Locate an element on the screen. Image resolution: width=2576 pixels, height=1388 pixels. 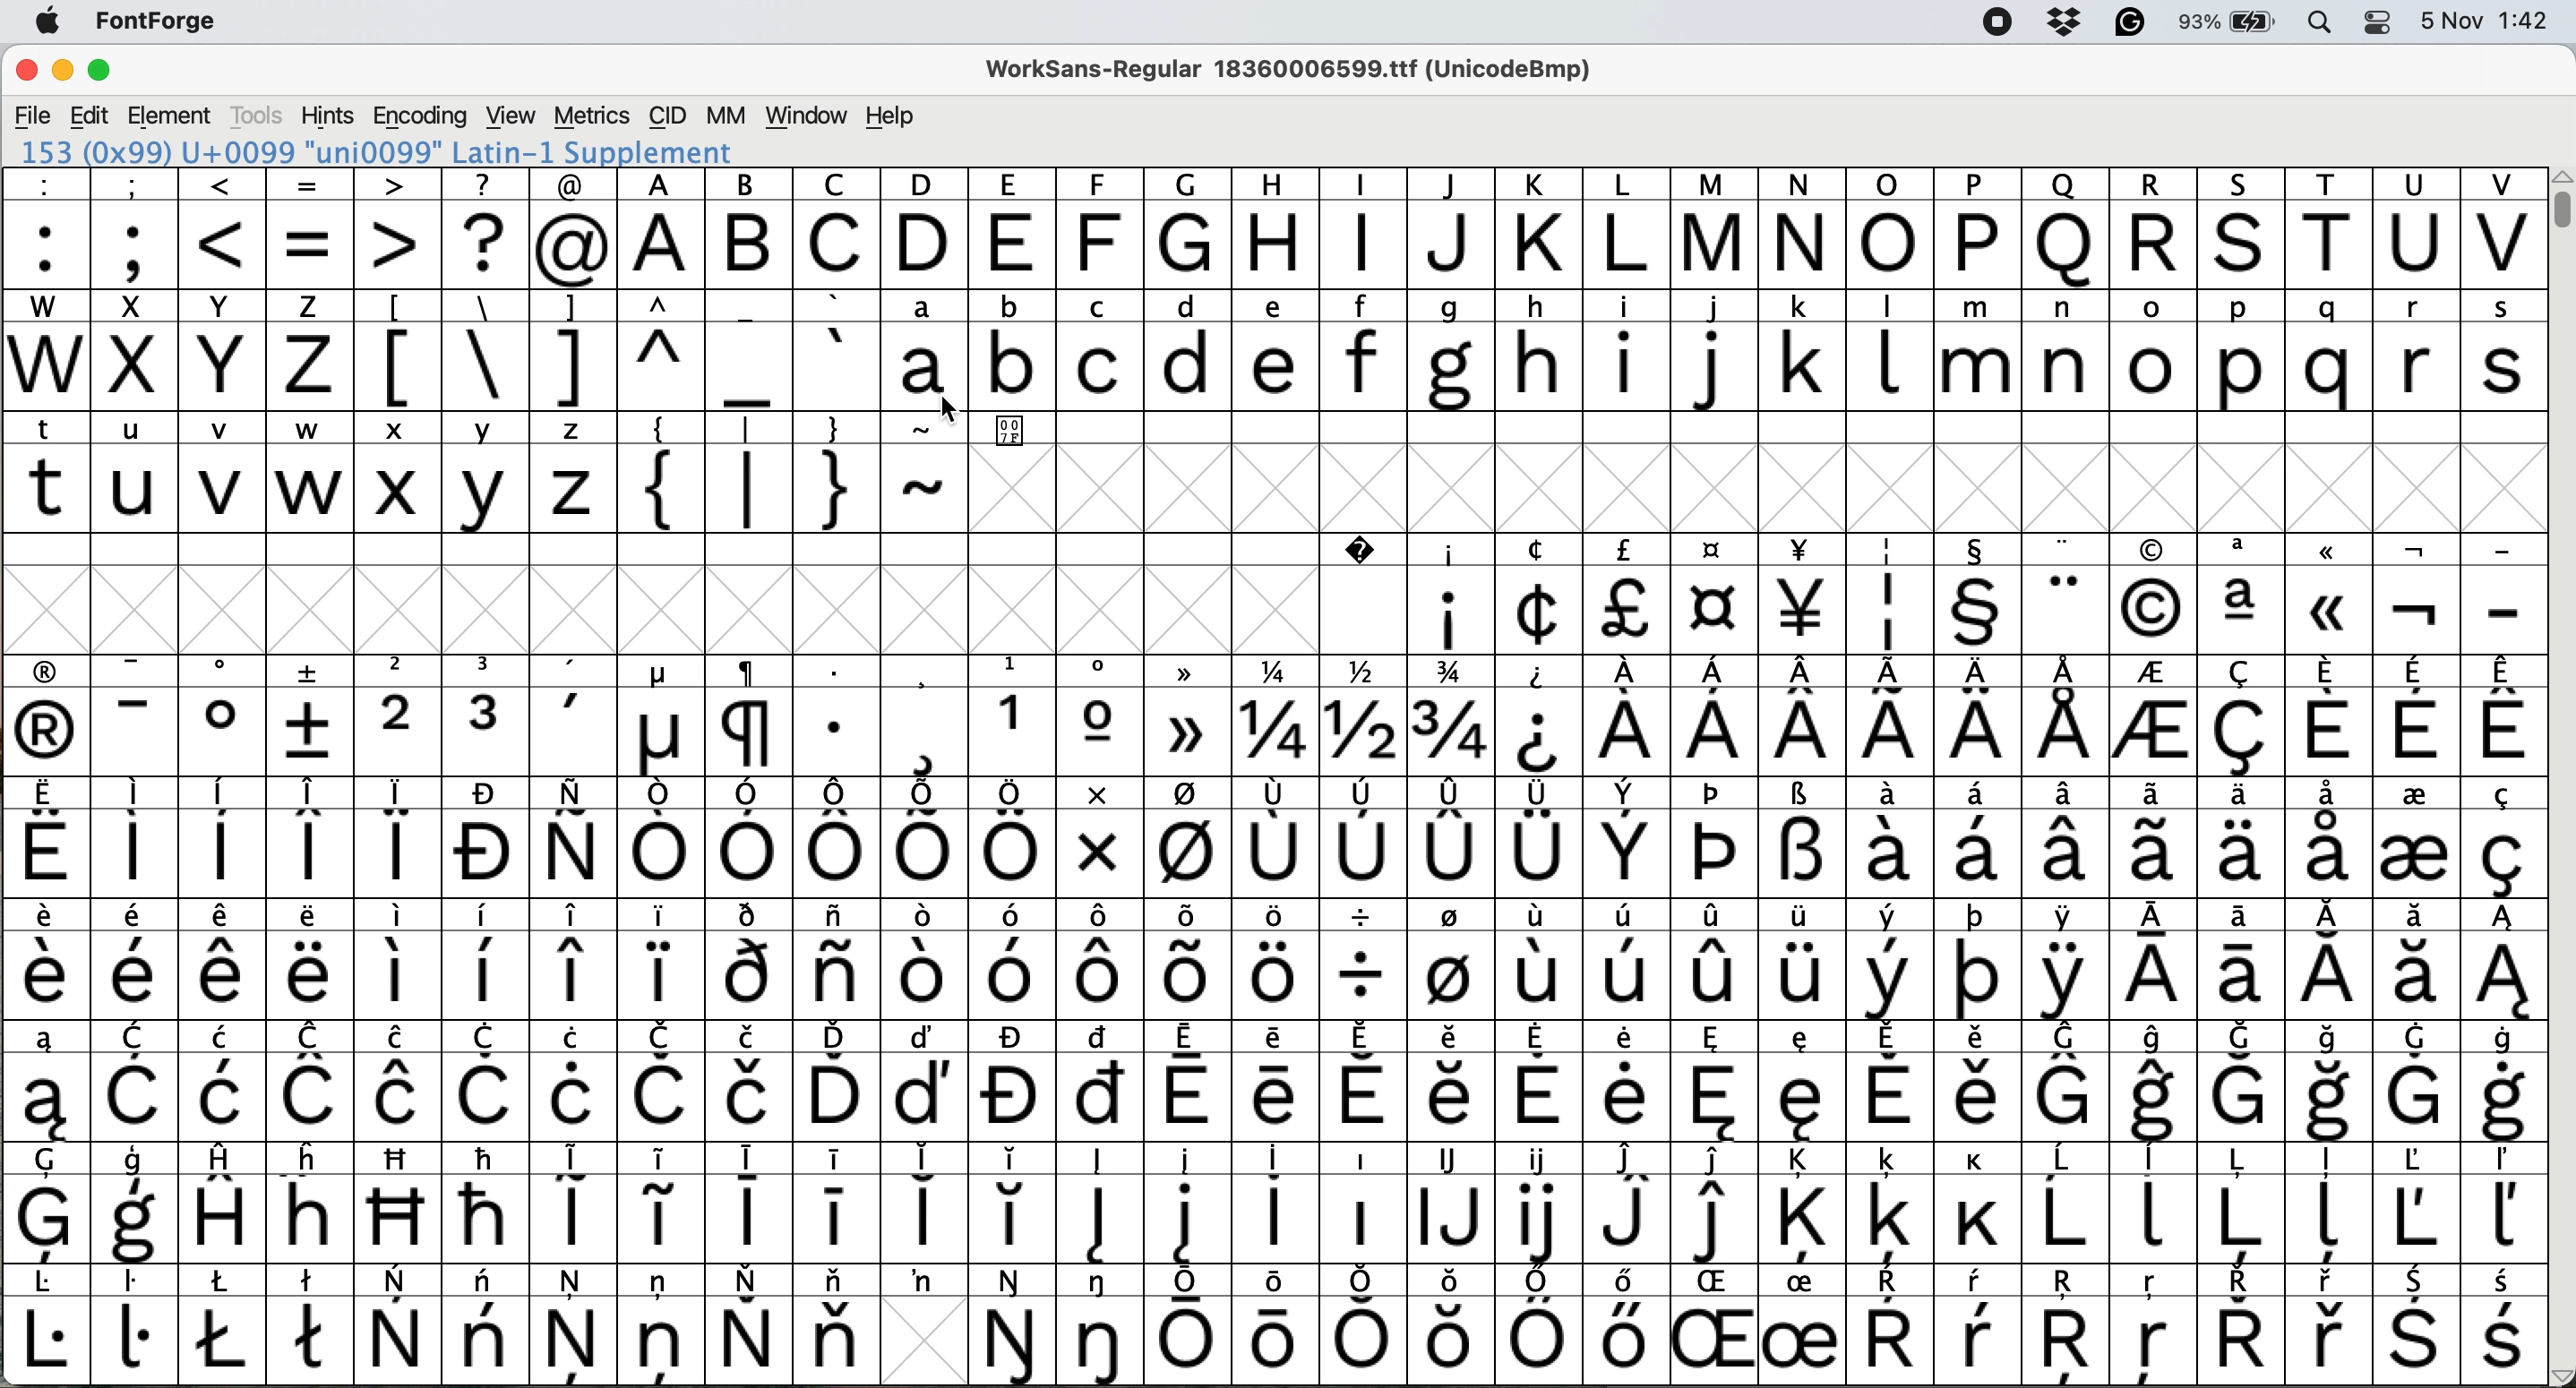
symbol is located at coordinates (1452, 595).